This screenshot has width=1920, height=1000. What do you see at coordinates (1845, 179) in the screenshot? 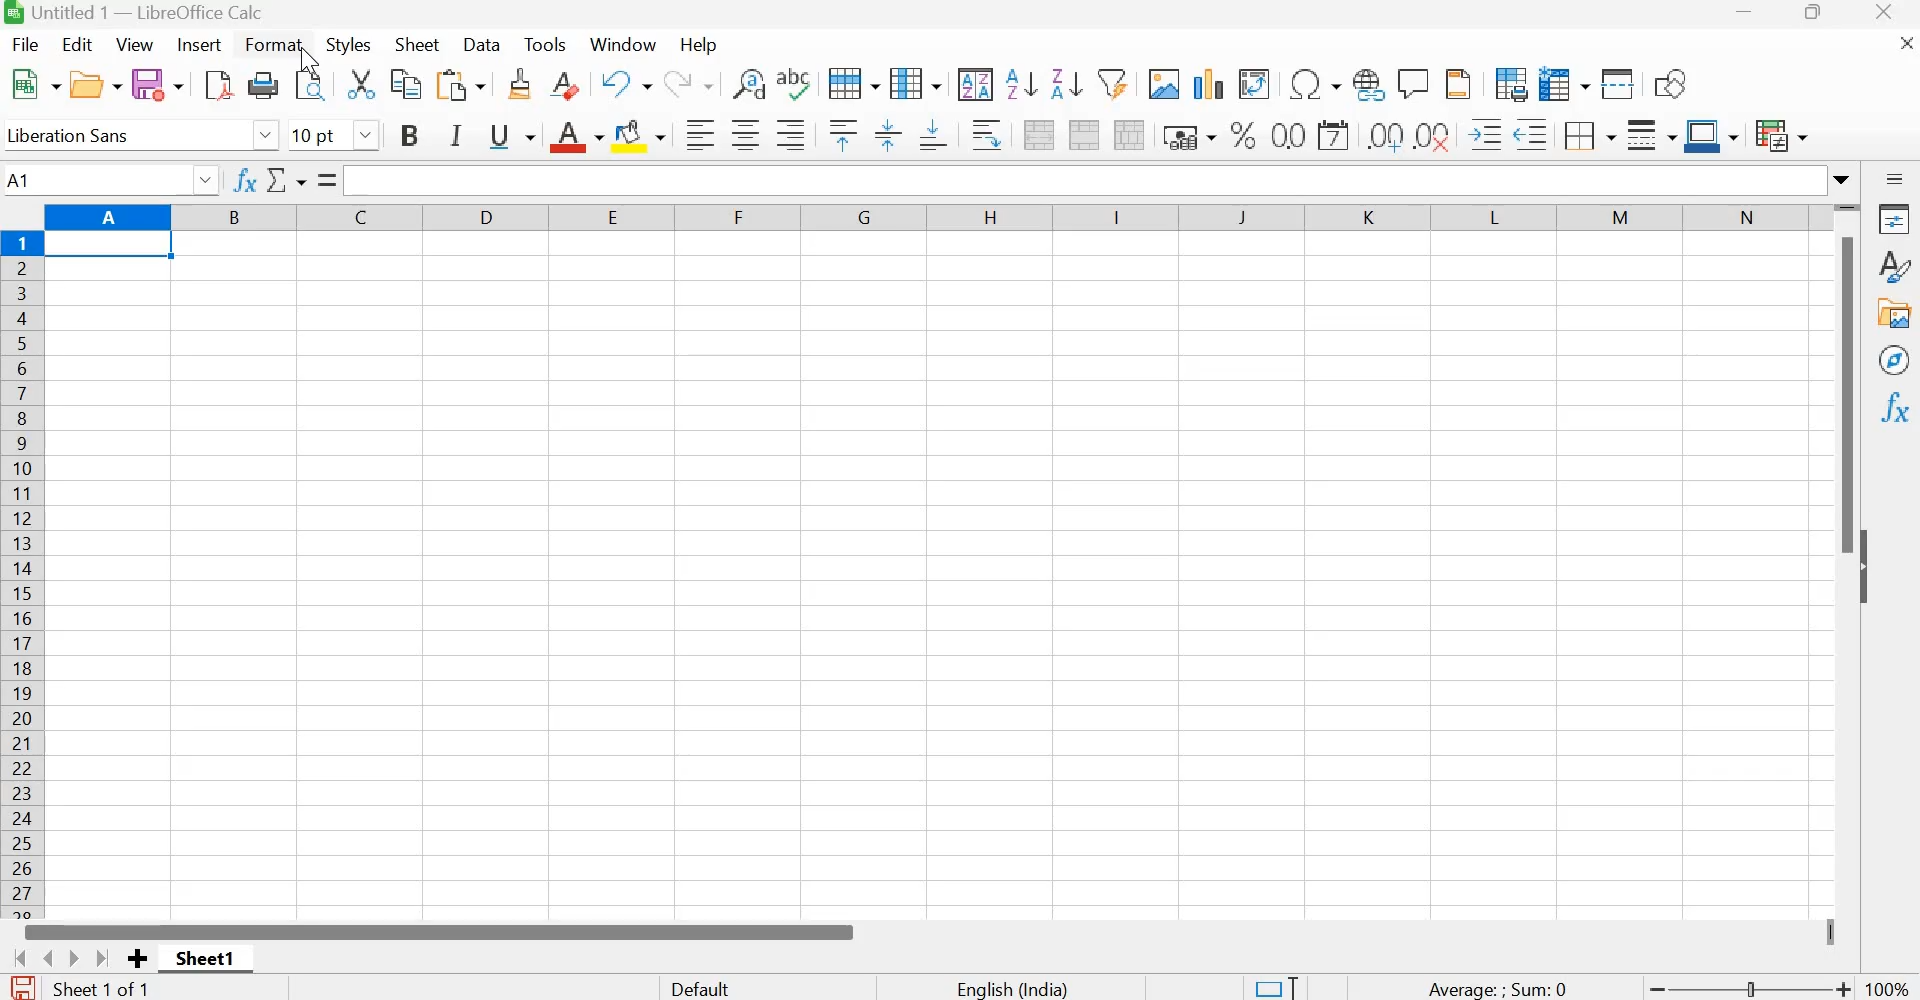
I see `Expand formula bar` at bounding box center [1845, 179].